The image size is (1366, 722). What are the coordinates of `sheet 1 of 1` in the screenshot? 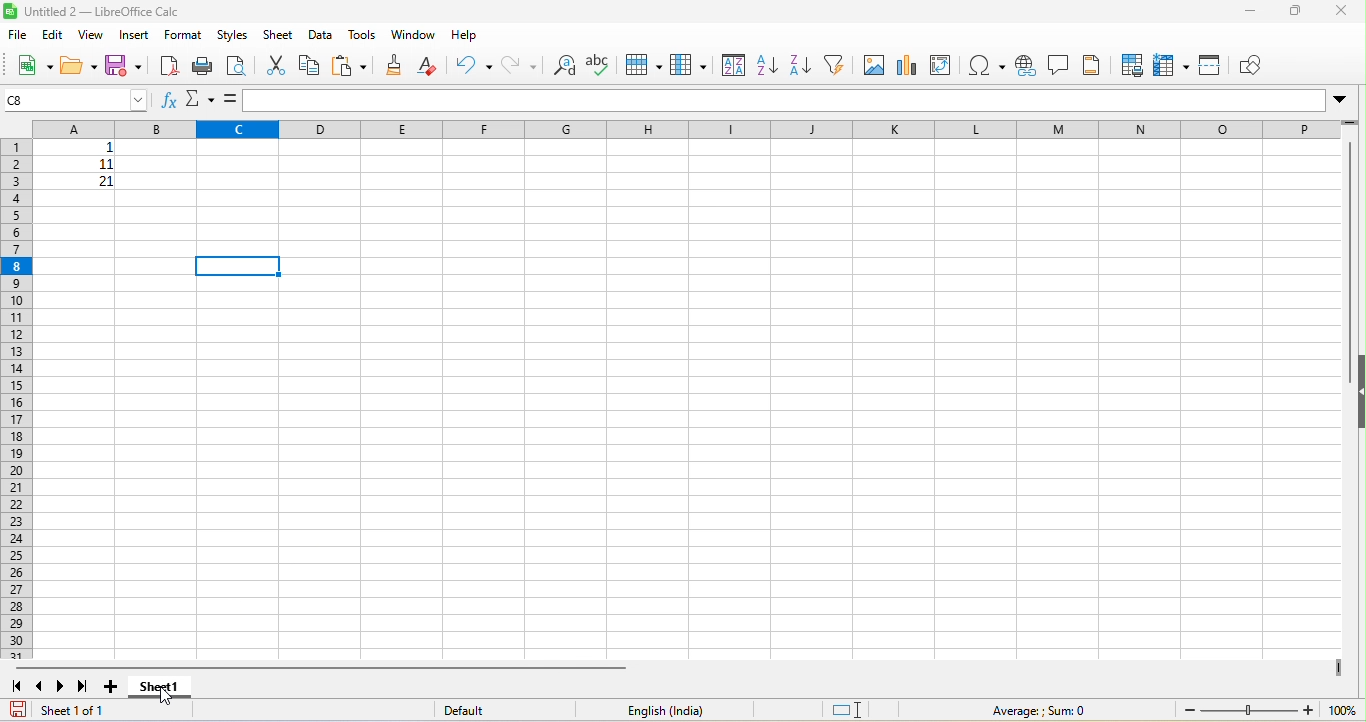 It's located at (78, 711).